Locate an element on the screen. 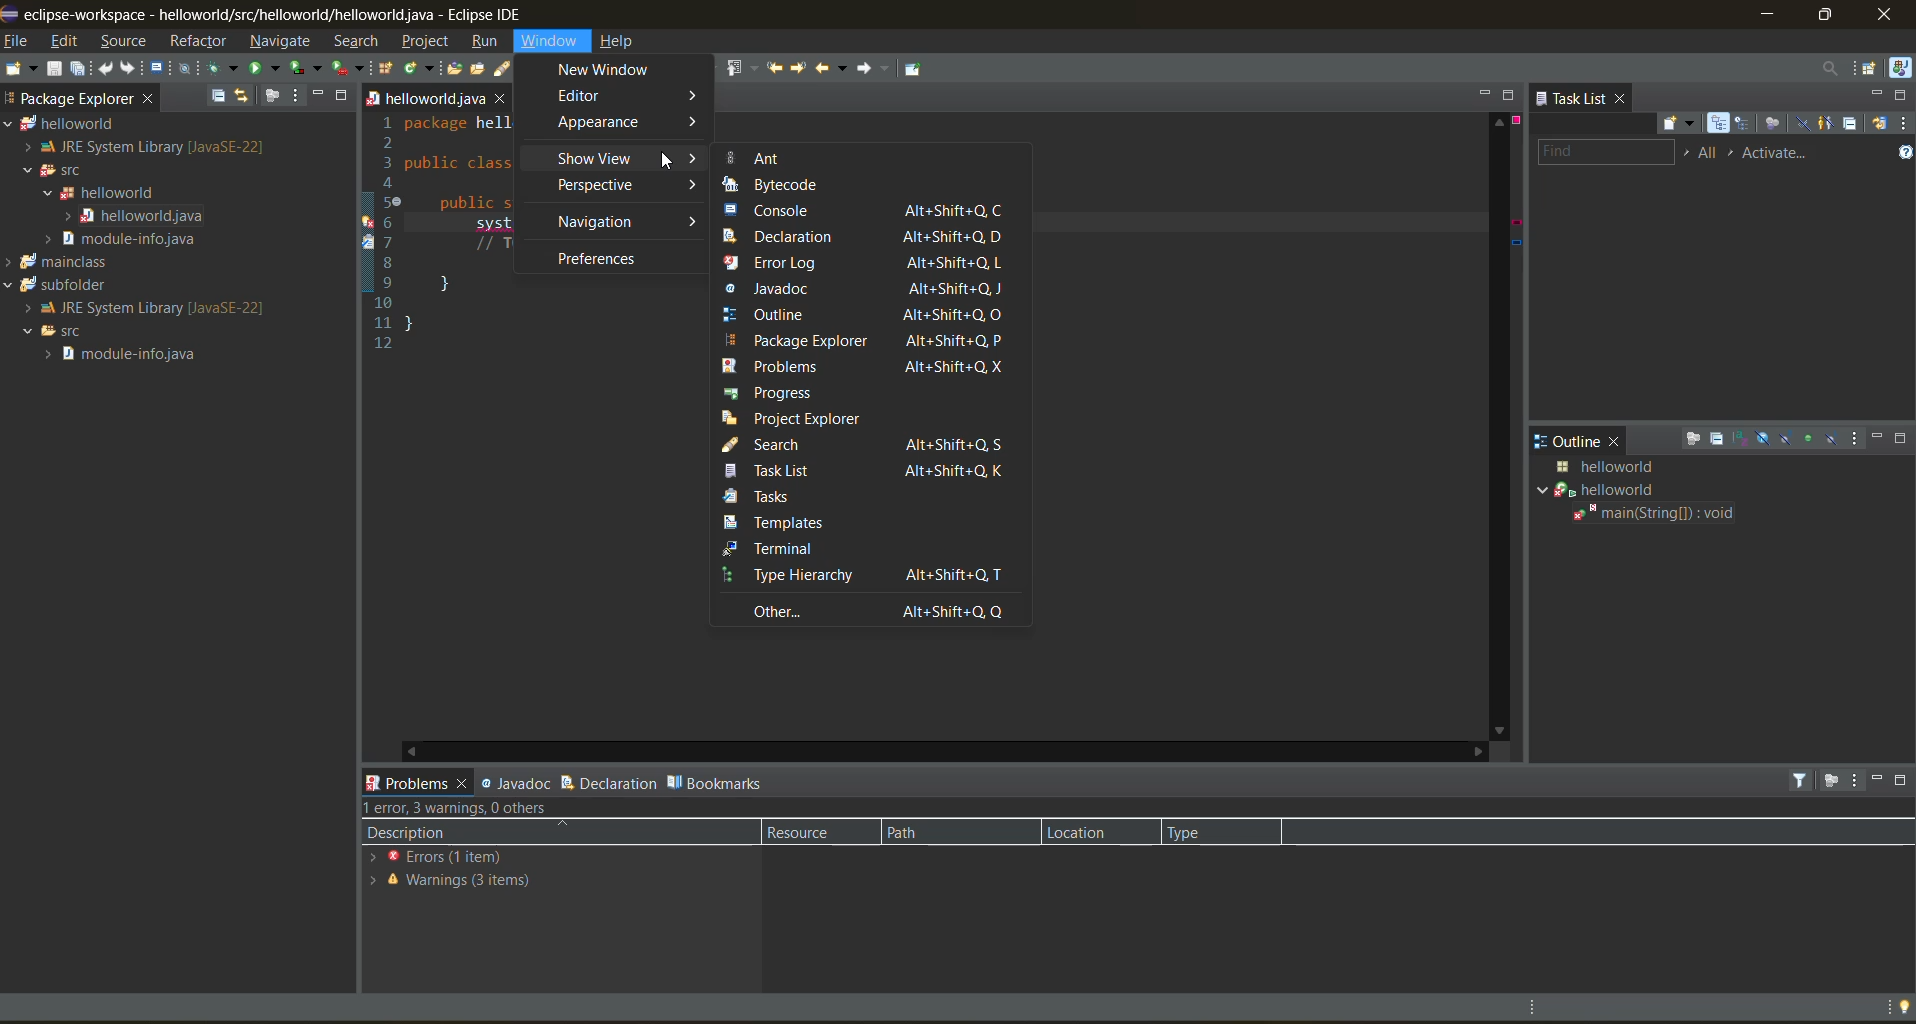 The width and height of the screenshot is (1916, 1024). activate is located at coordinates (1776, 154).